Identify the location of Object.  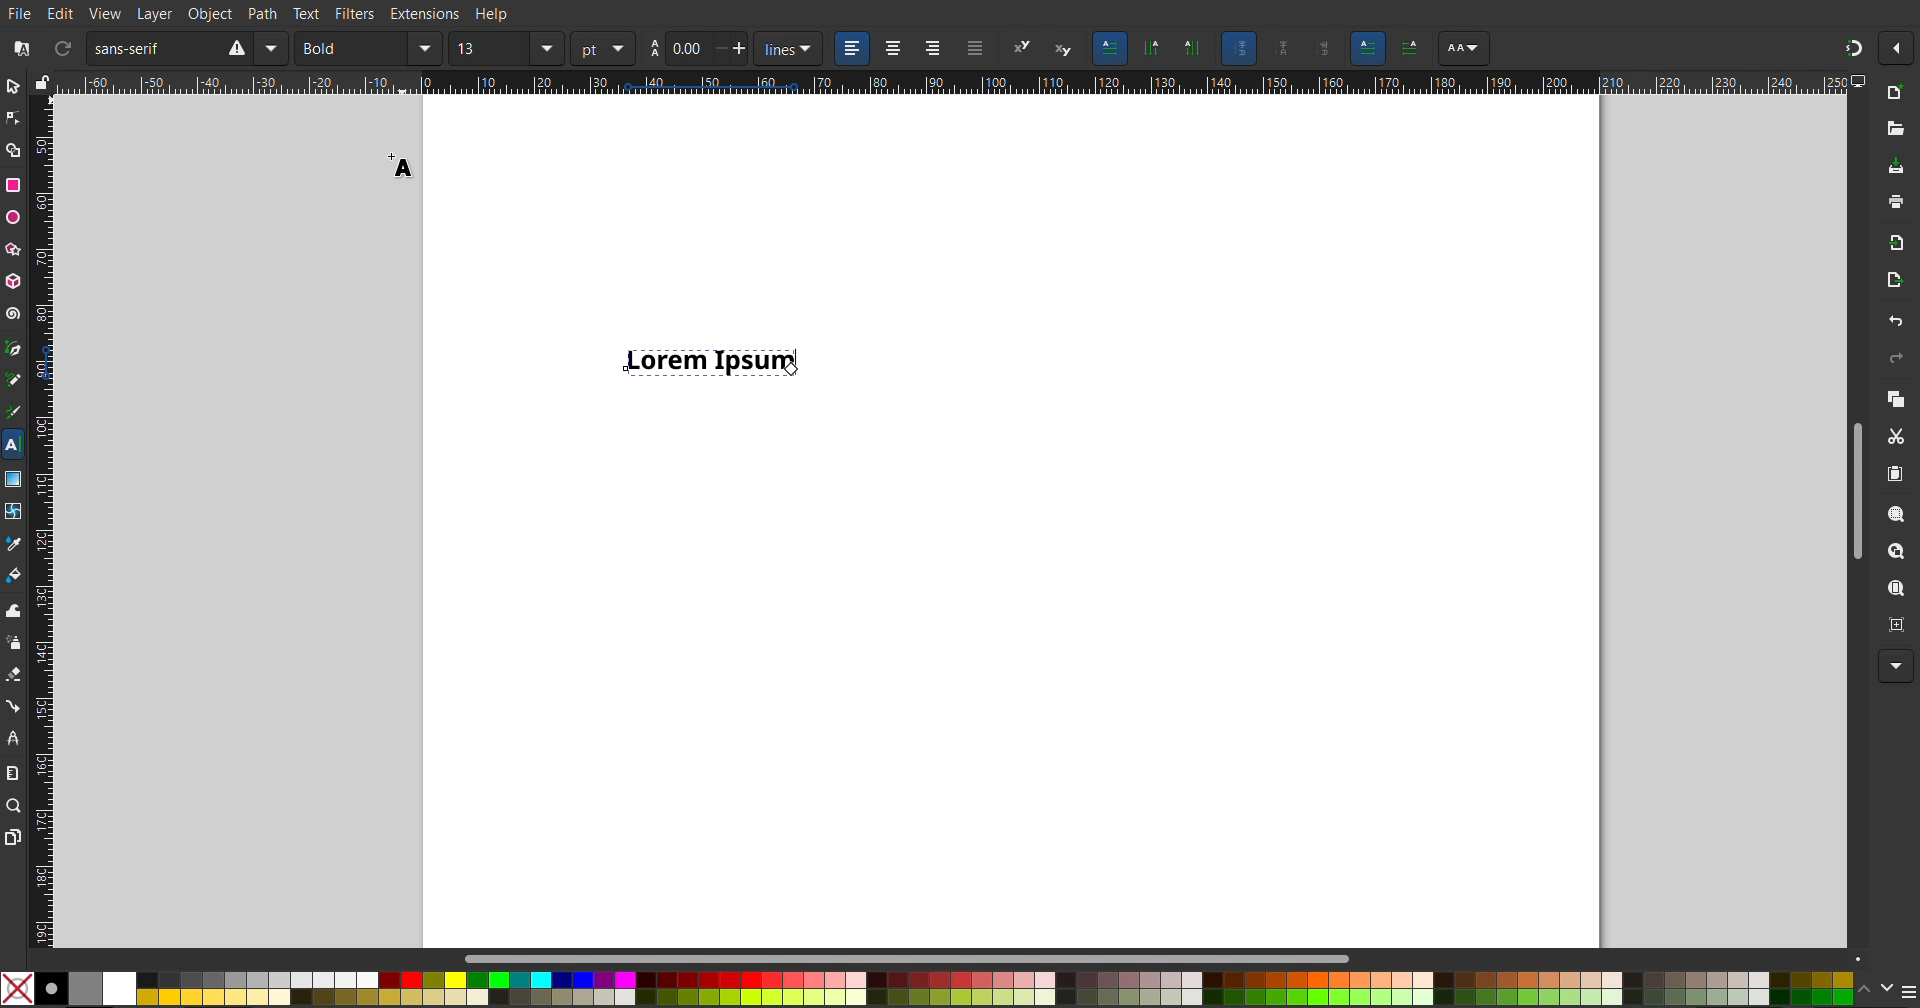
(209, 12).